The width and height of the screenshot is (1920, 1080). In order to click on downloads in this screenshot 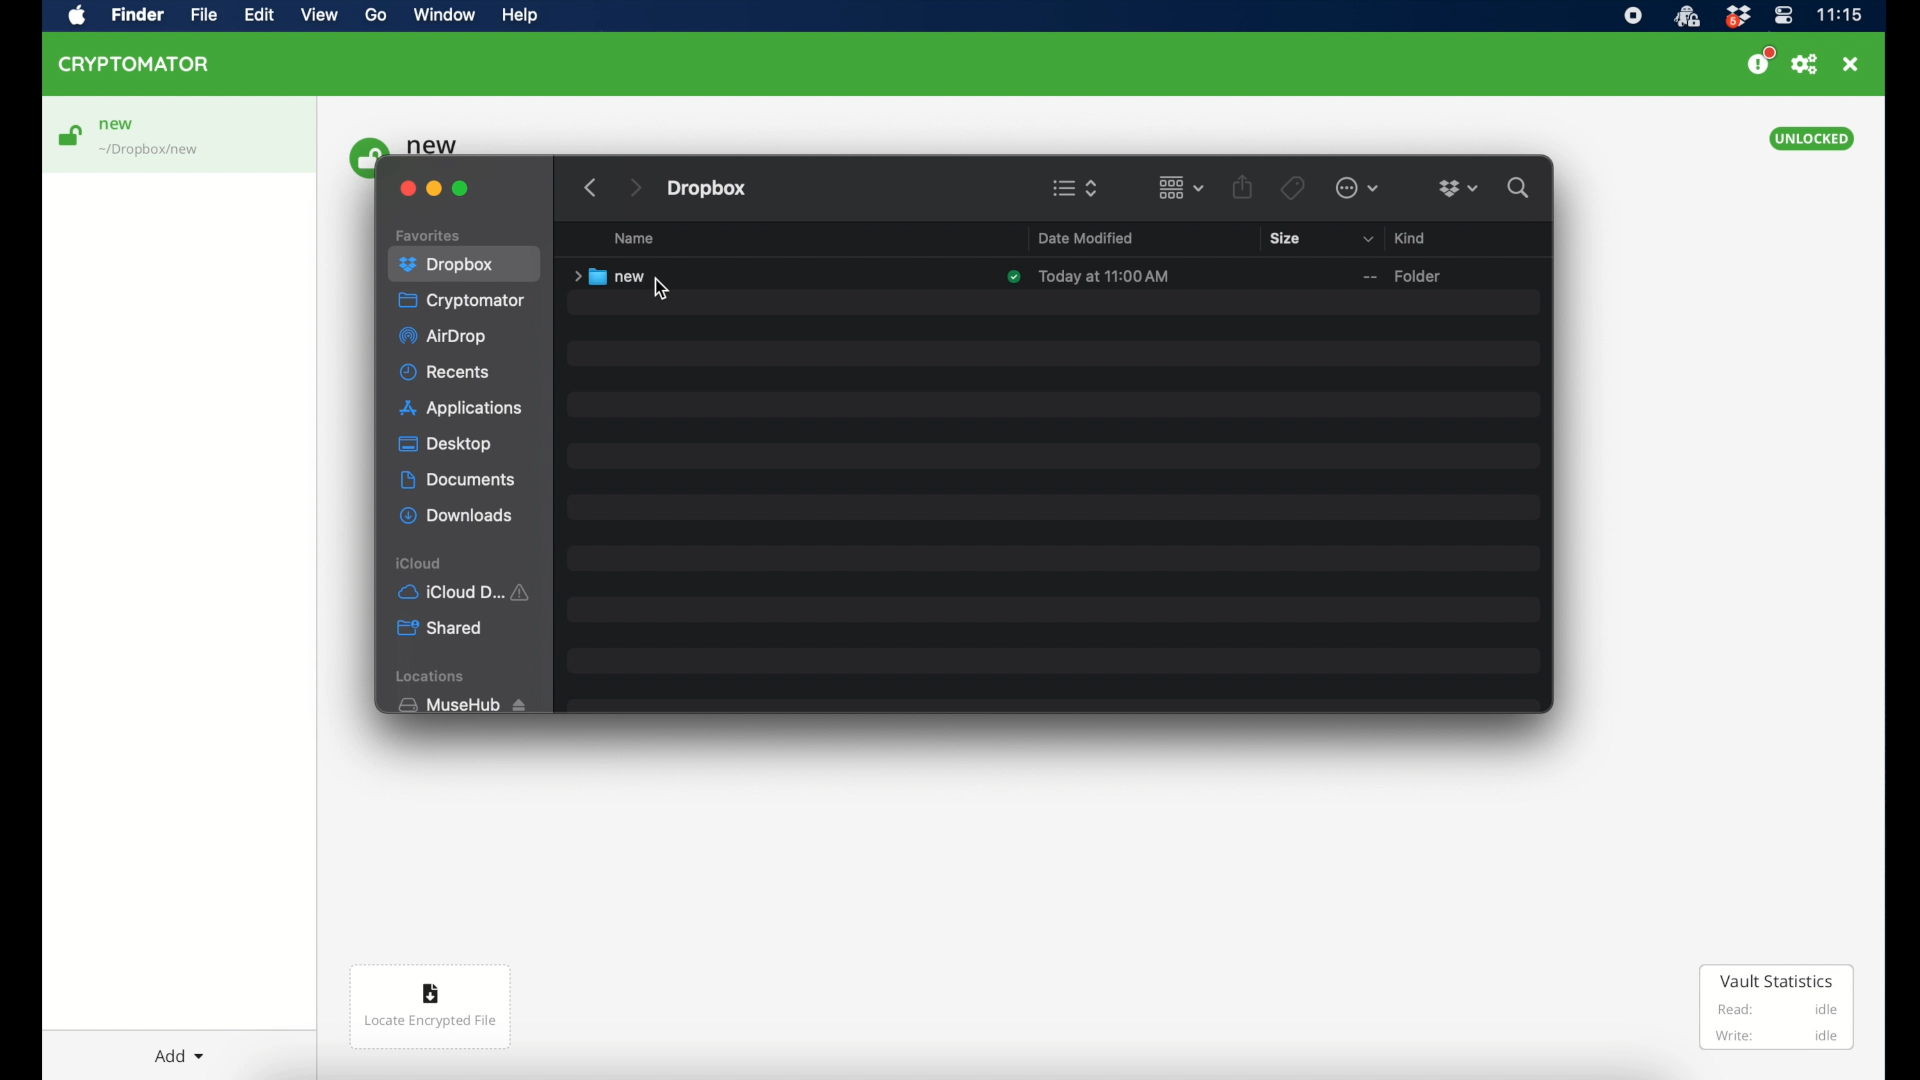, I will do `click(456, 516)`.